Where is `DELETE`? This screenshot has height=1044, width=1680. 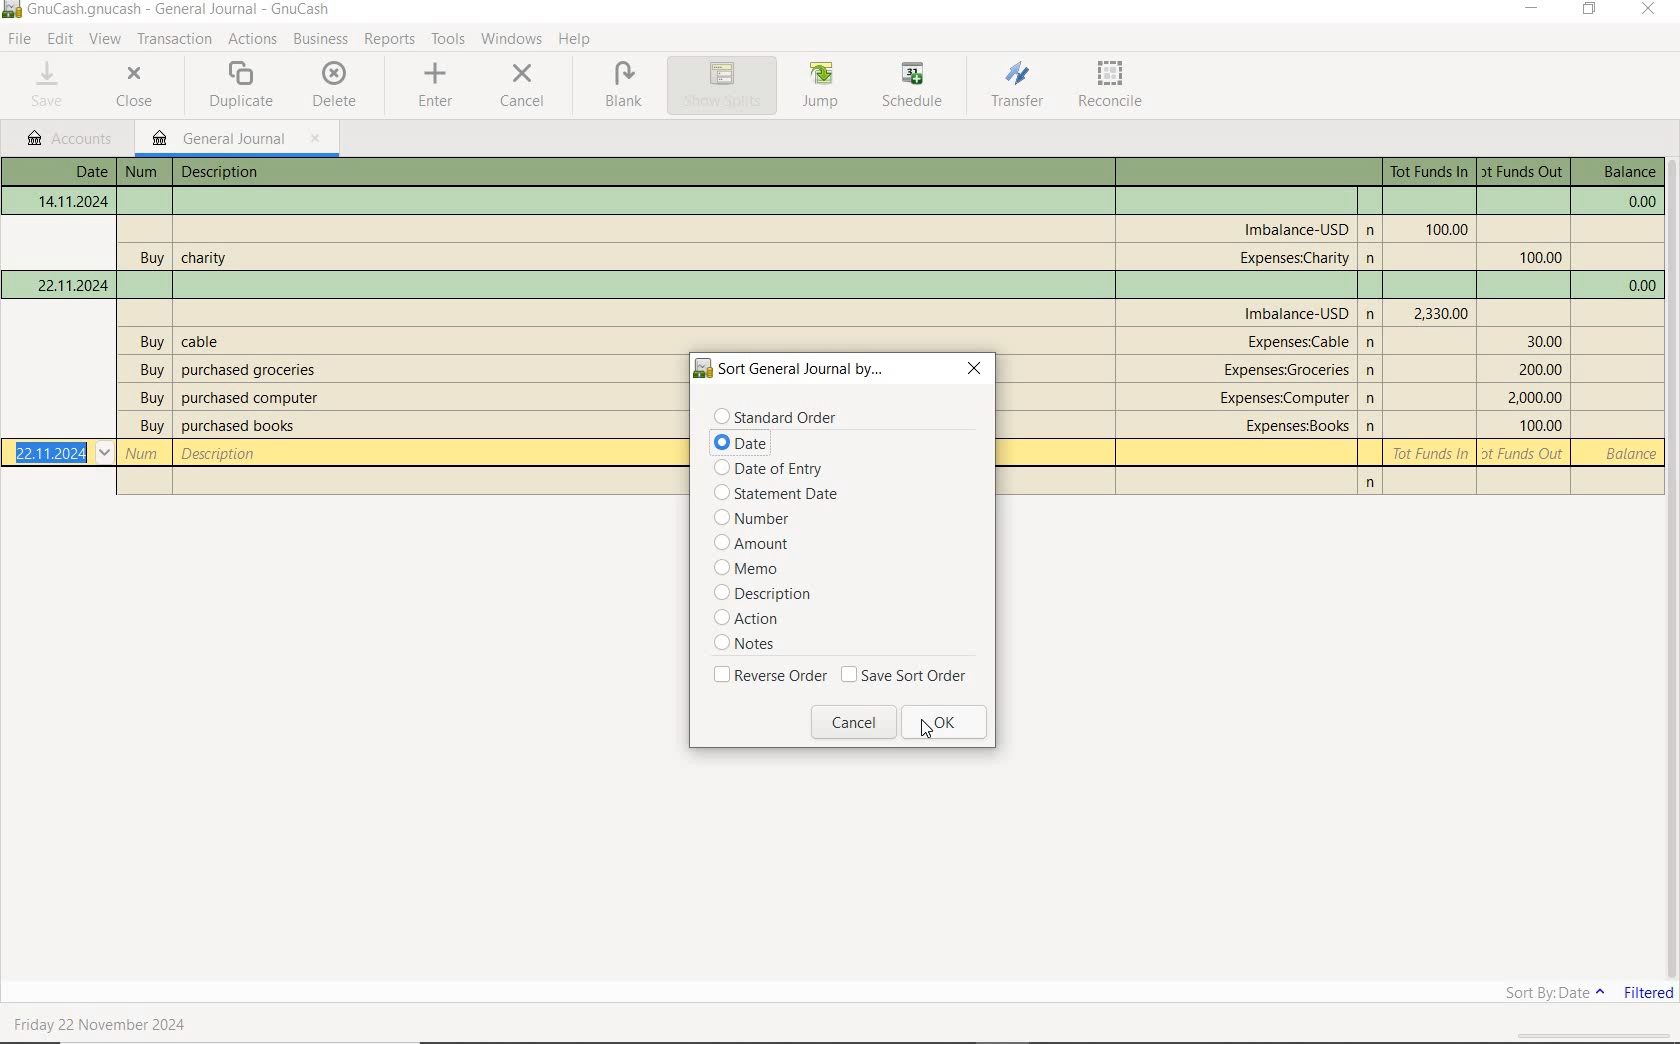 DELETE is located at coordinates (333, 84).